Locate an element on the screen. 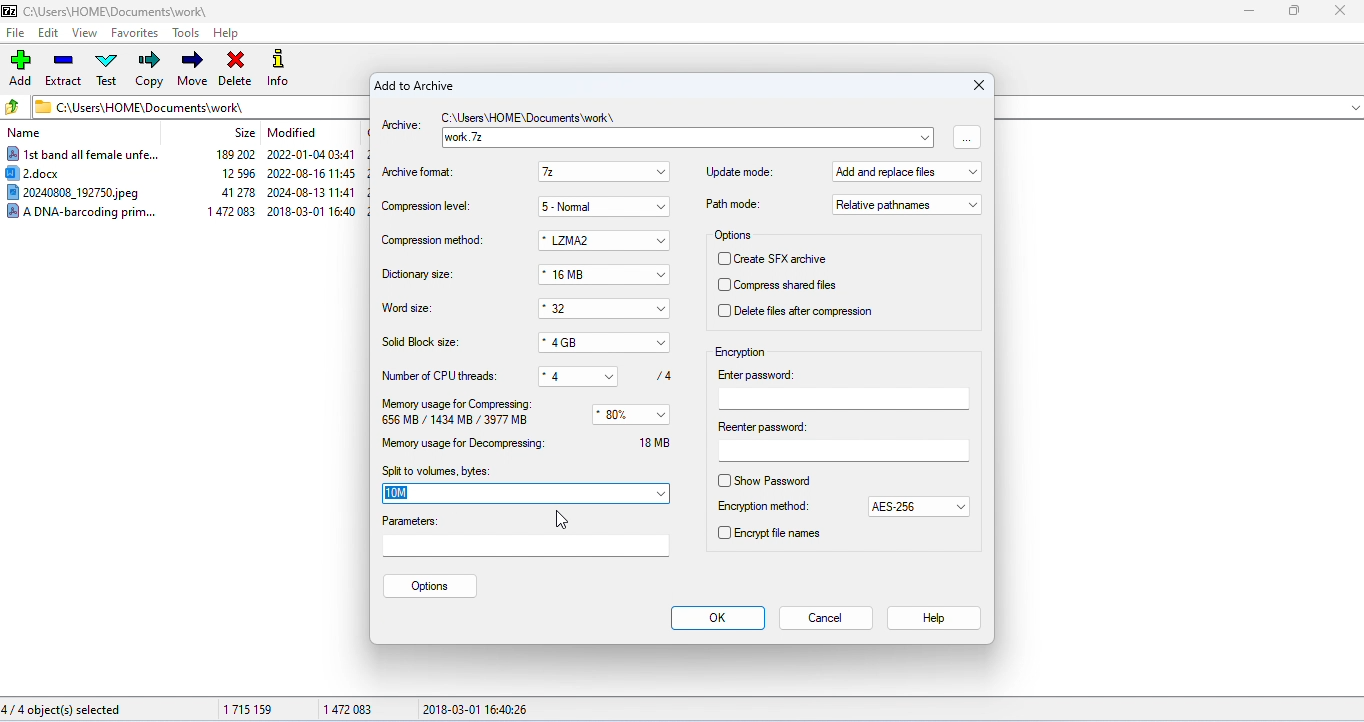 Image resolution: width=1364 pixels, height=722 pixels. check box is located at coordinates (723, 481).